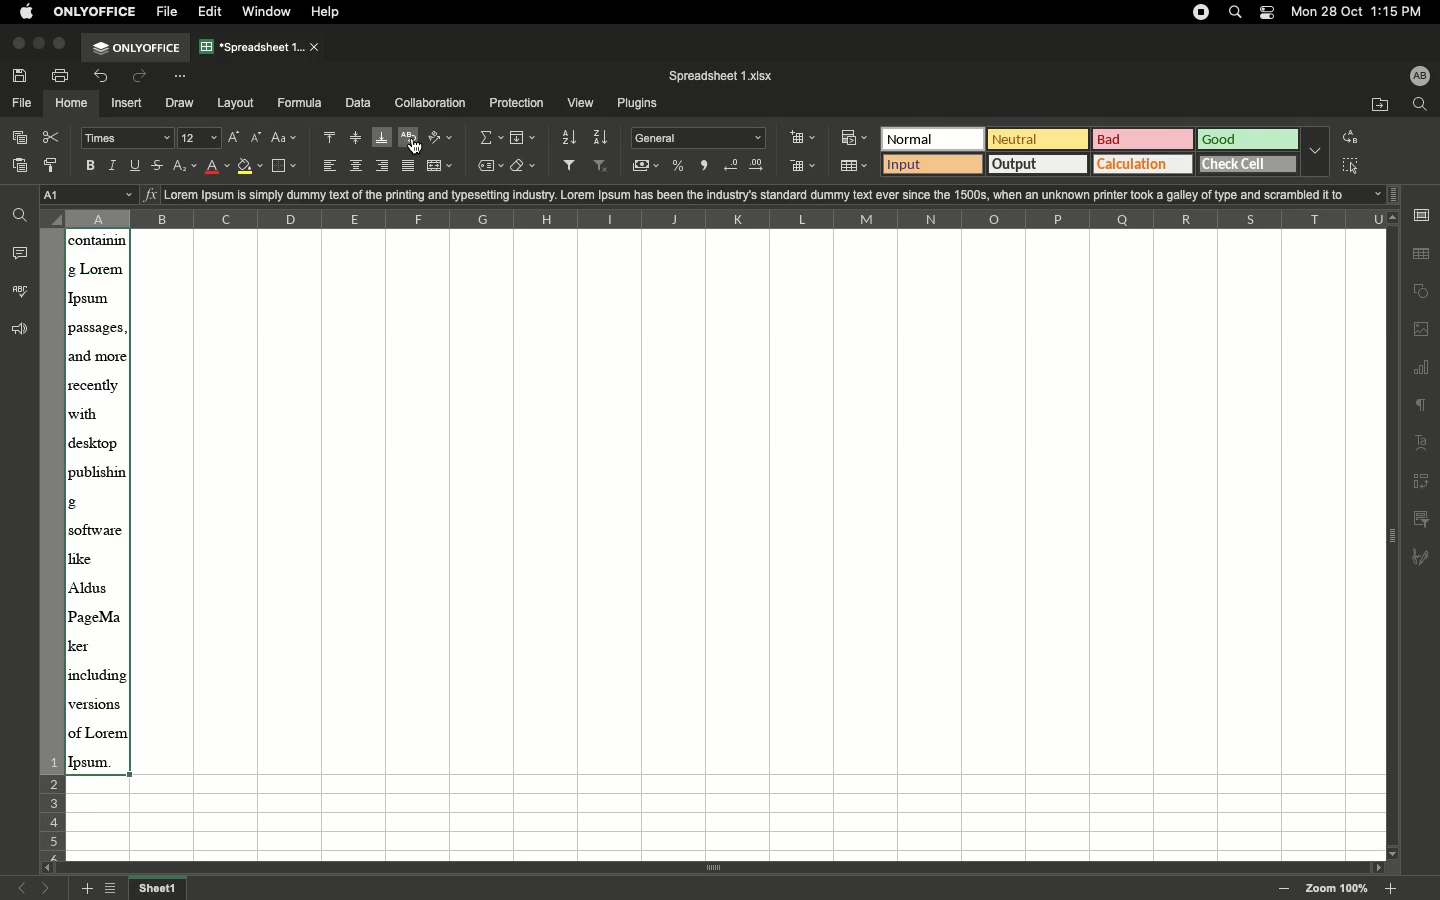 This screenshot has width=1440, height=900. Describe the element at coordinates (1038, 163) in the screenshot. I see `Output` at that location.